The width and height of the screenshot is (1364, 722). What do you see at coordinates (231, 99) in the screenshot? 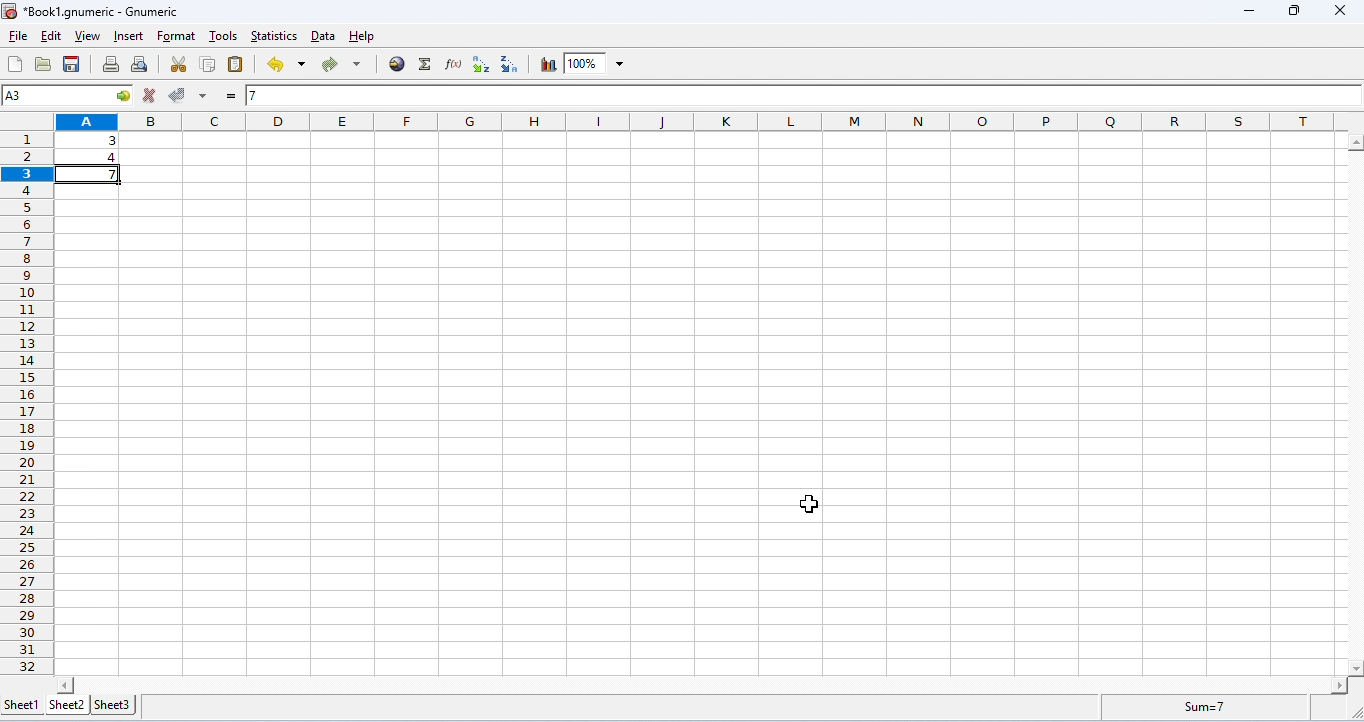
I see `=` at bounding box center [231, 99].